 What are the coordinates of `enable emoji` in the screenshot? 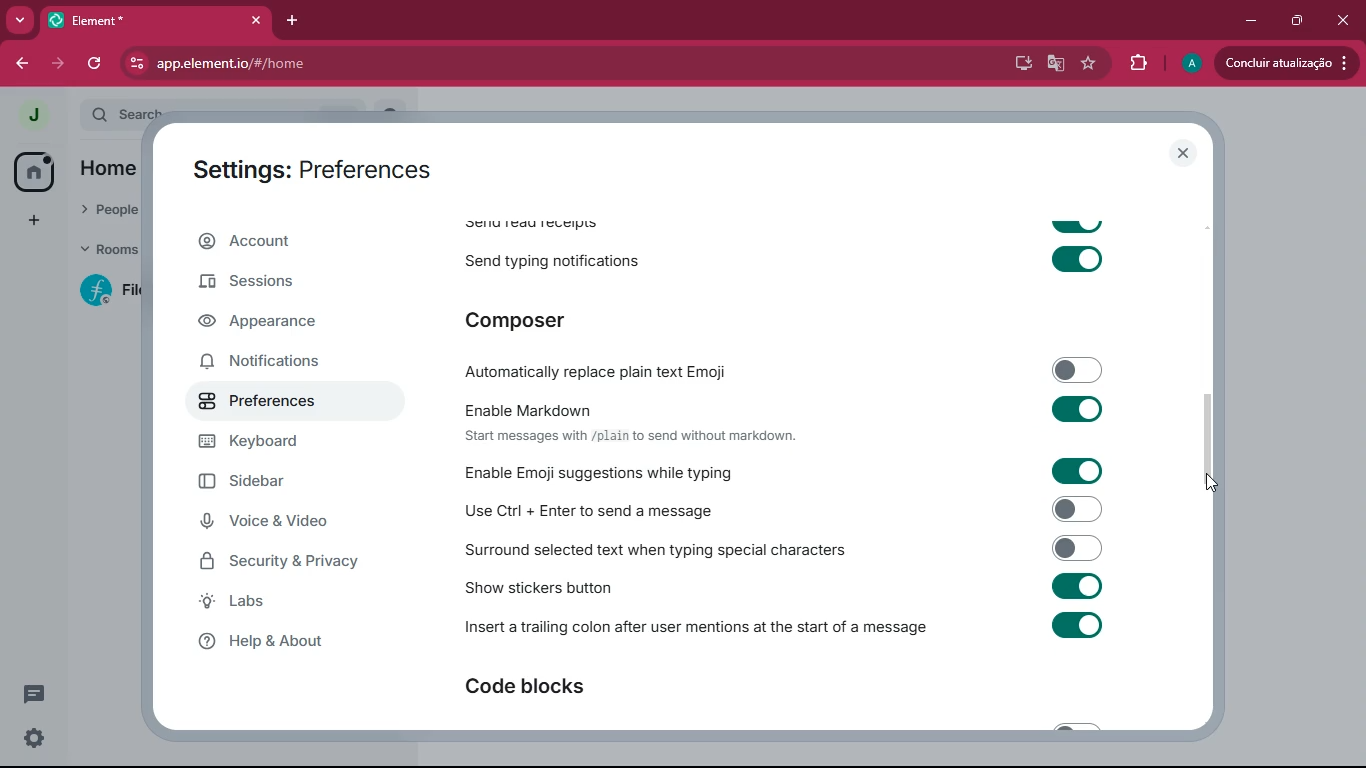 It's located at (797, 474).